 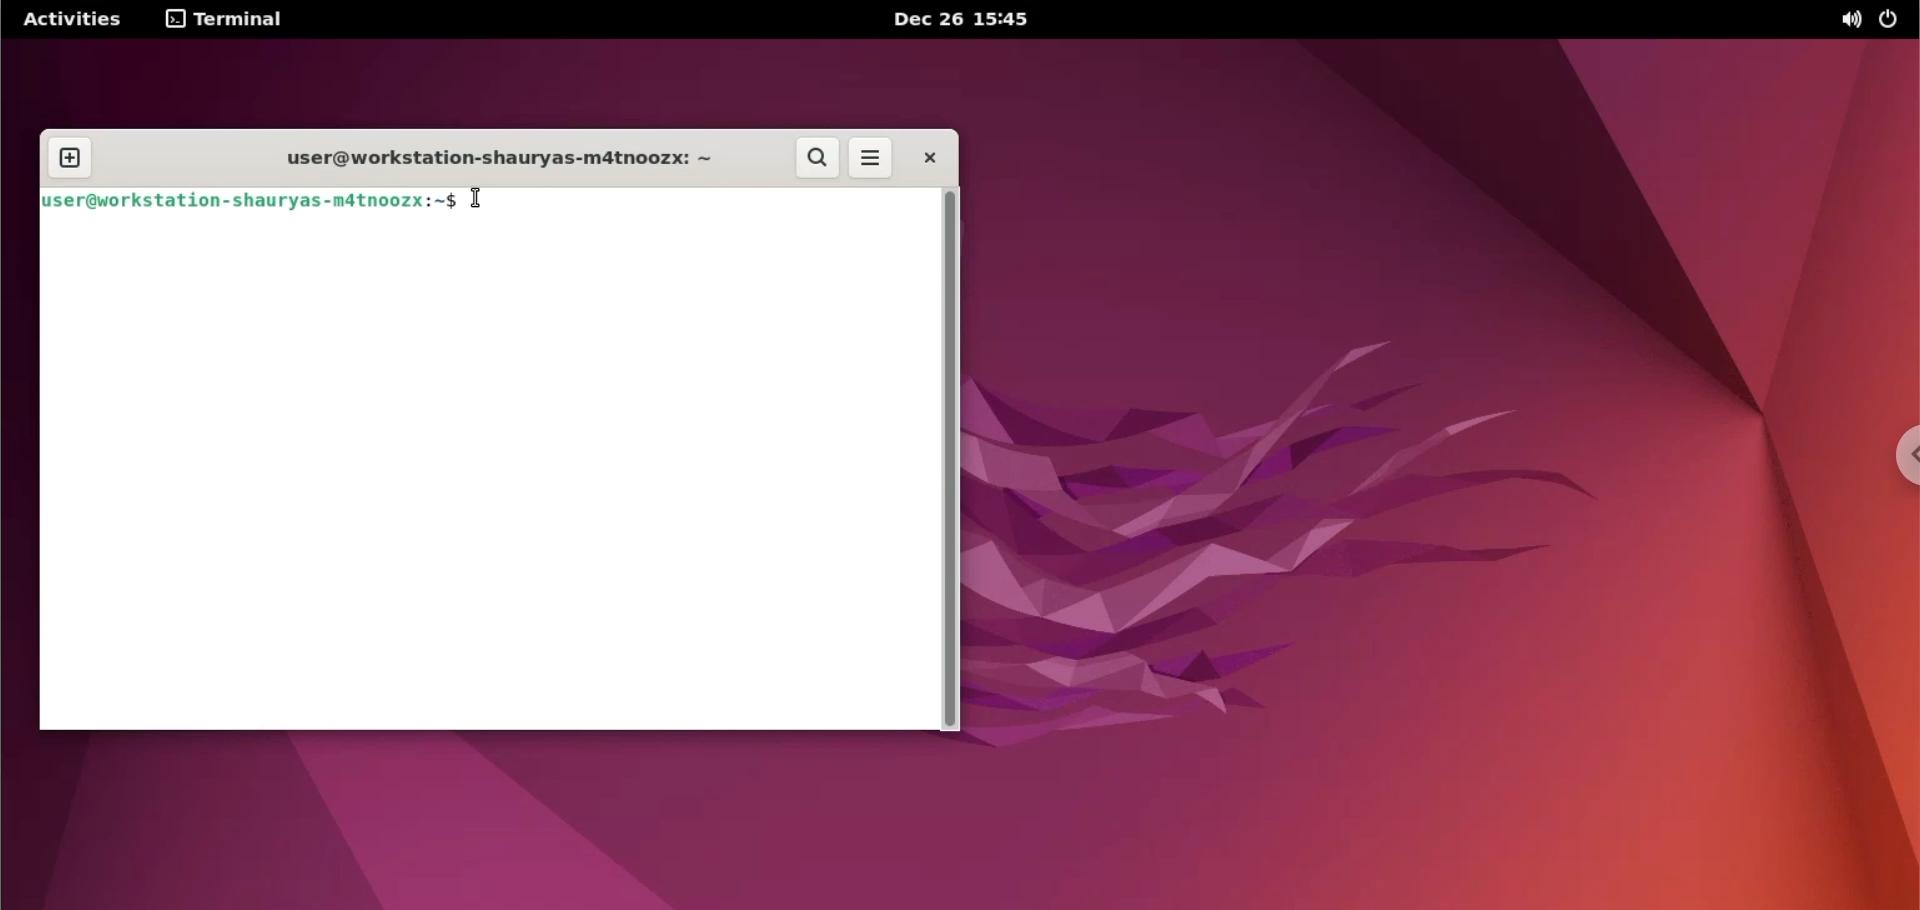 What do you see at coordinates (251, 203) in the screenshot?
I see `user@workstation-shaurya-m4tnoozx:~$` at bounding box center [251, 203].